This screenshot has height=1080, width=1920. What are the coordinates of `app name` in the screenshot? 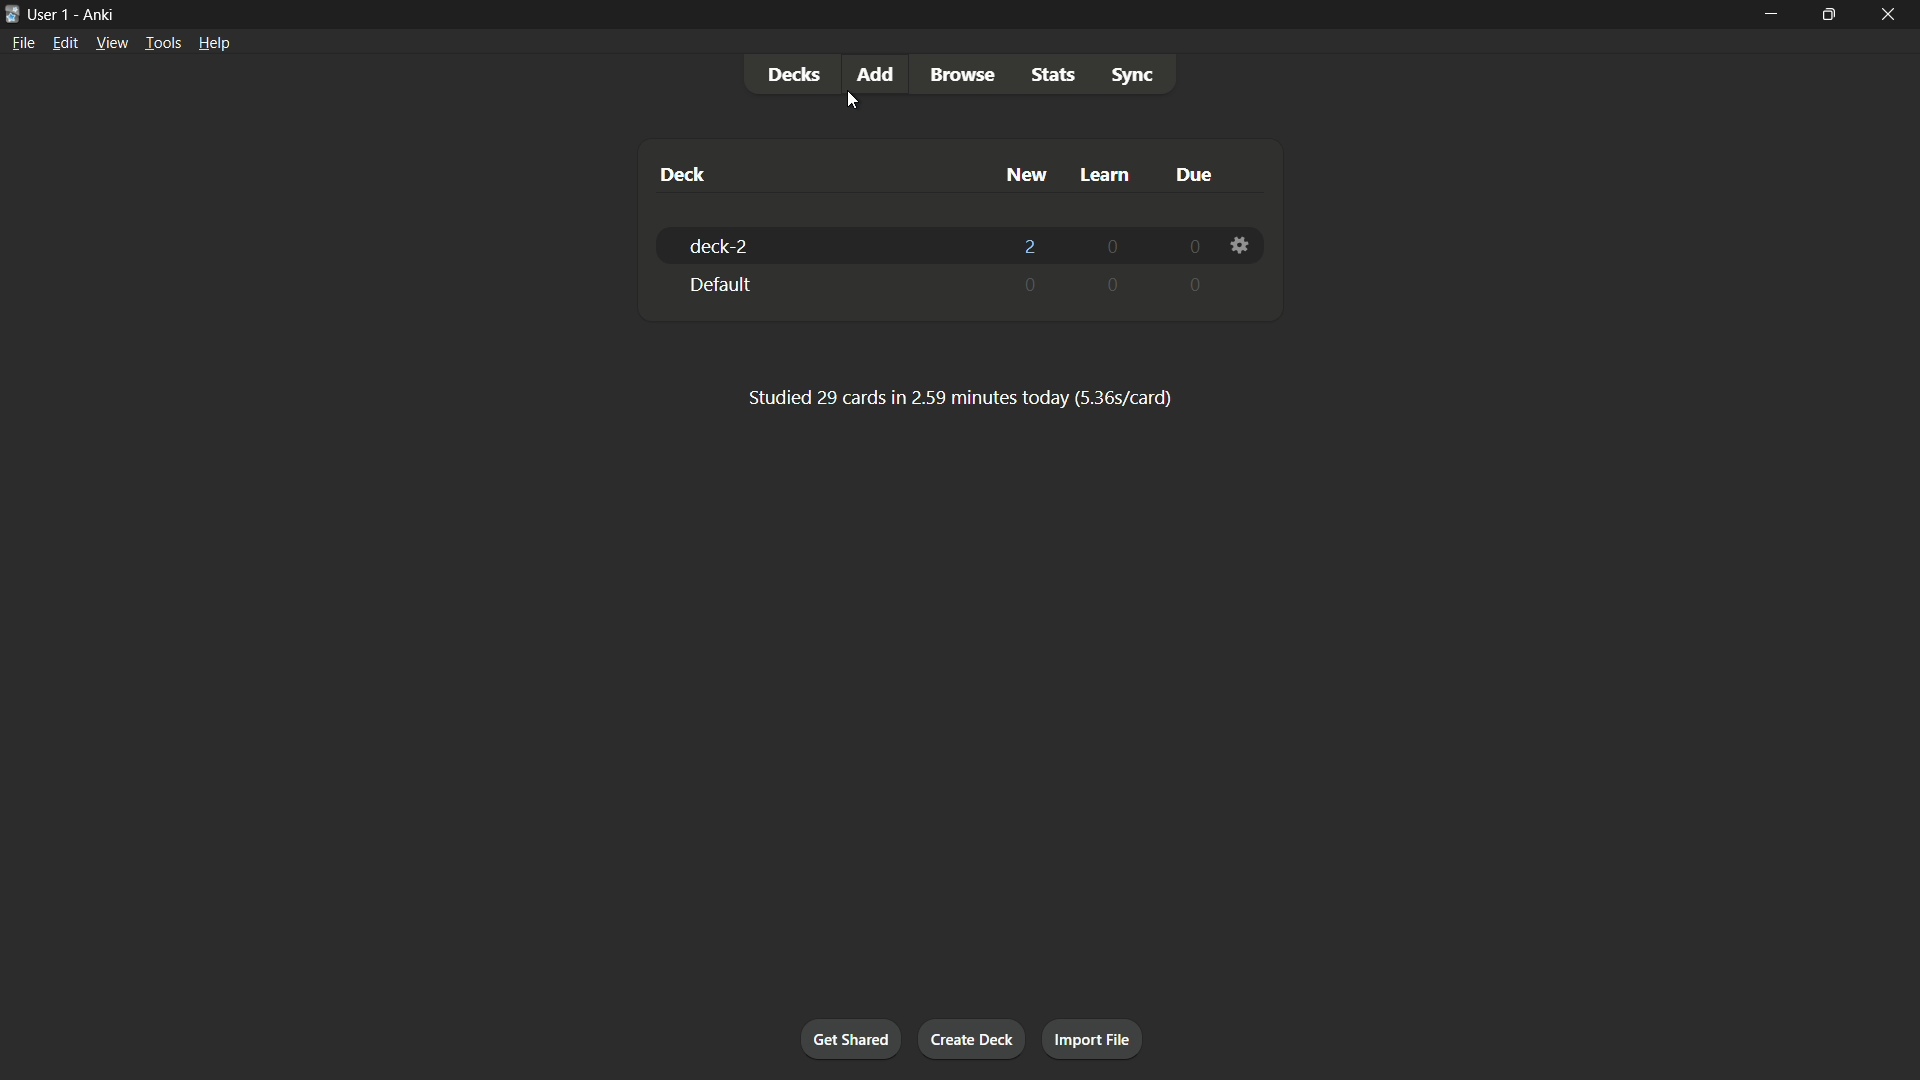 It's located at (98, 15).